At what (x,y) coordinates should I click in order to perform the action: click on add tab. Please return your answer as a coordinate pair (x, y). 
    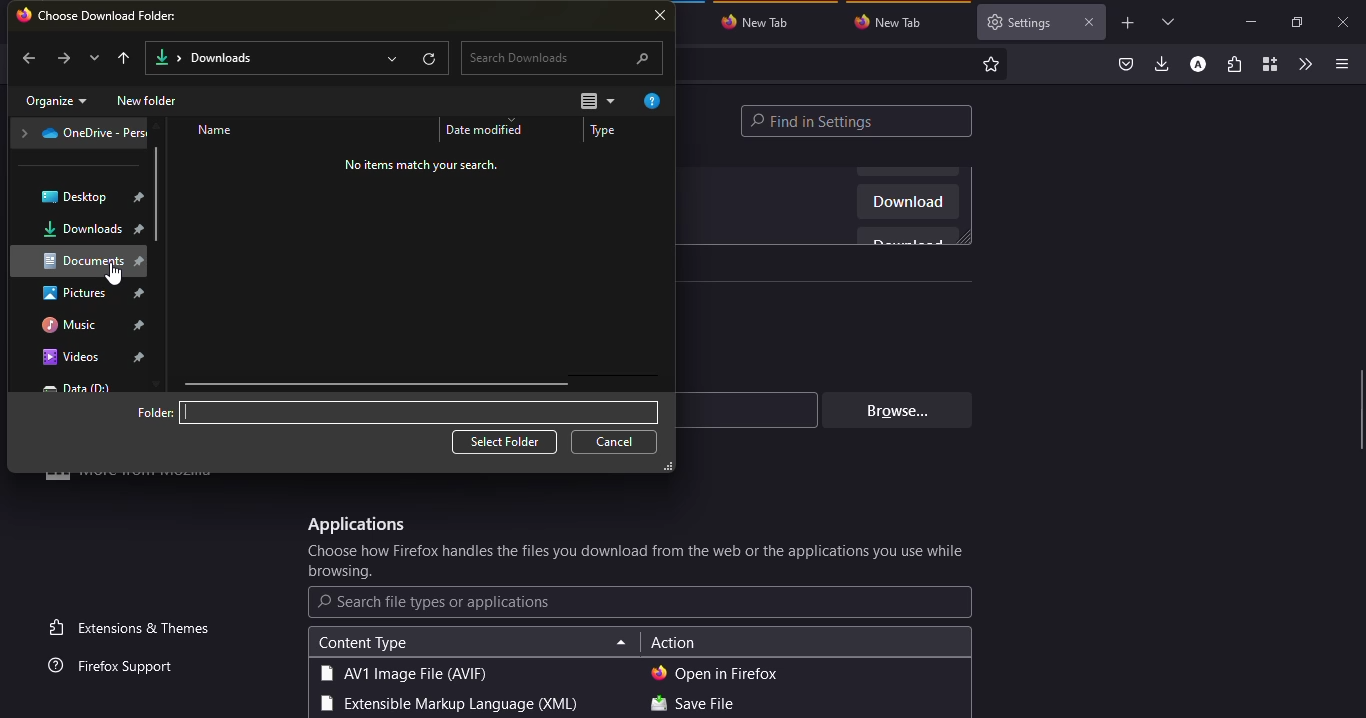
    Looking at the image, I should click on (1128, 23).